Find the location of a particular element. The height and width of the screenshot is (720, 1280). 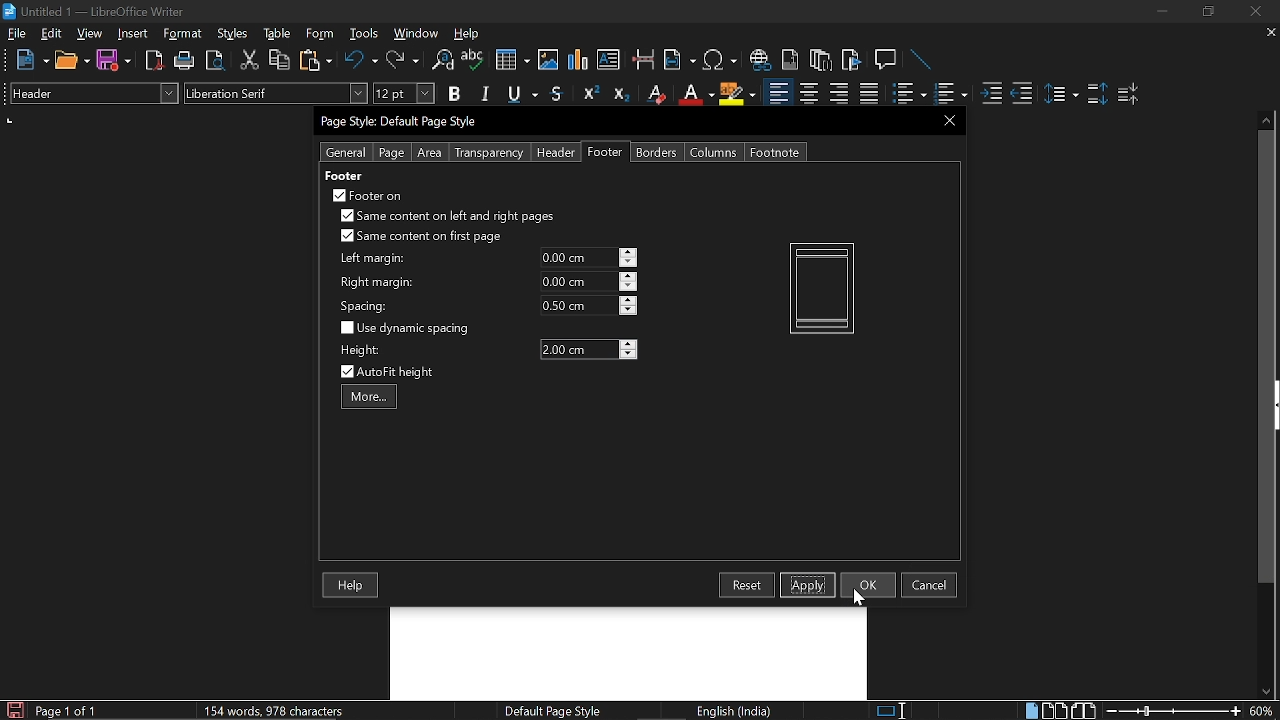

Word count is located at coordinates (295, 710).